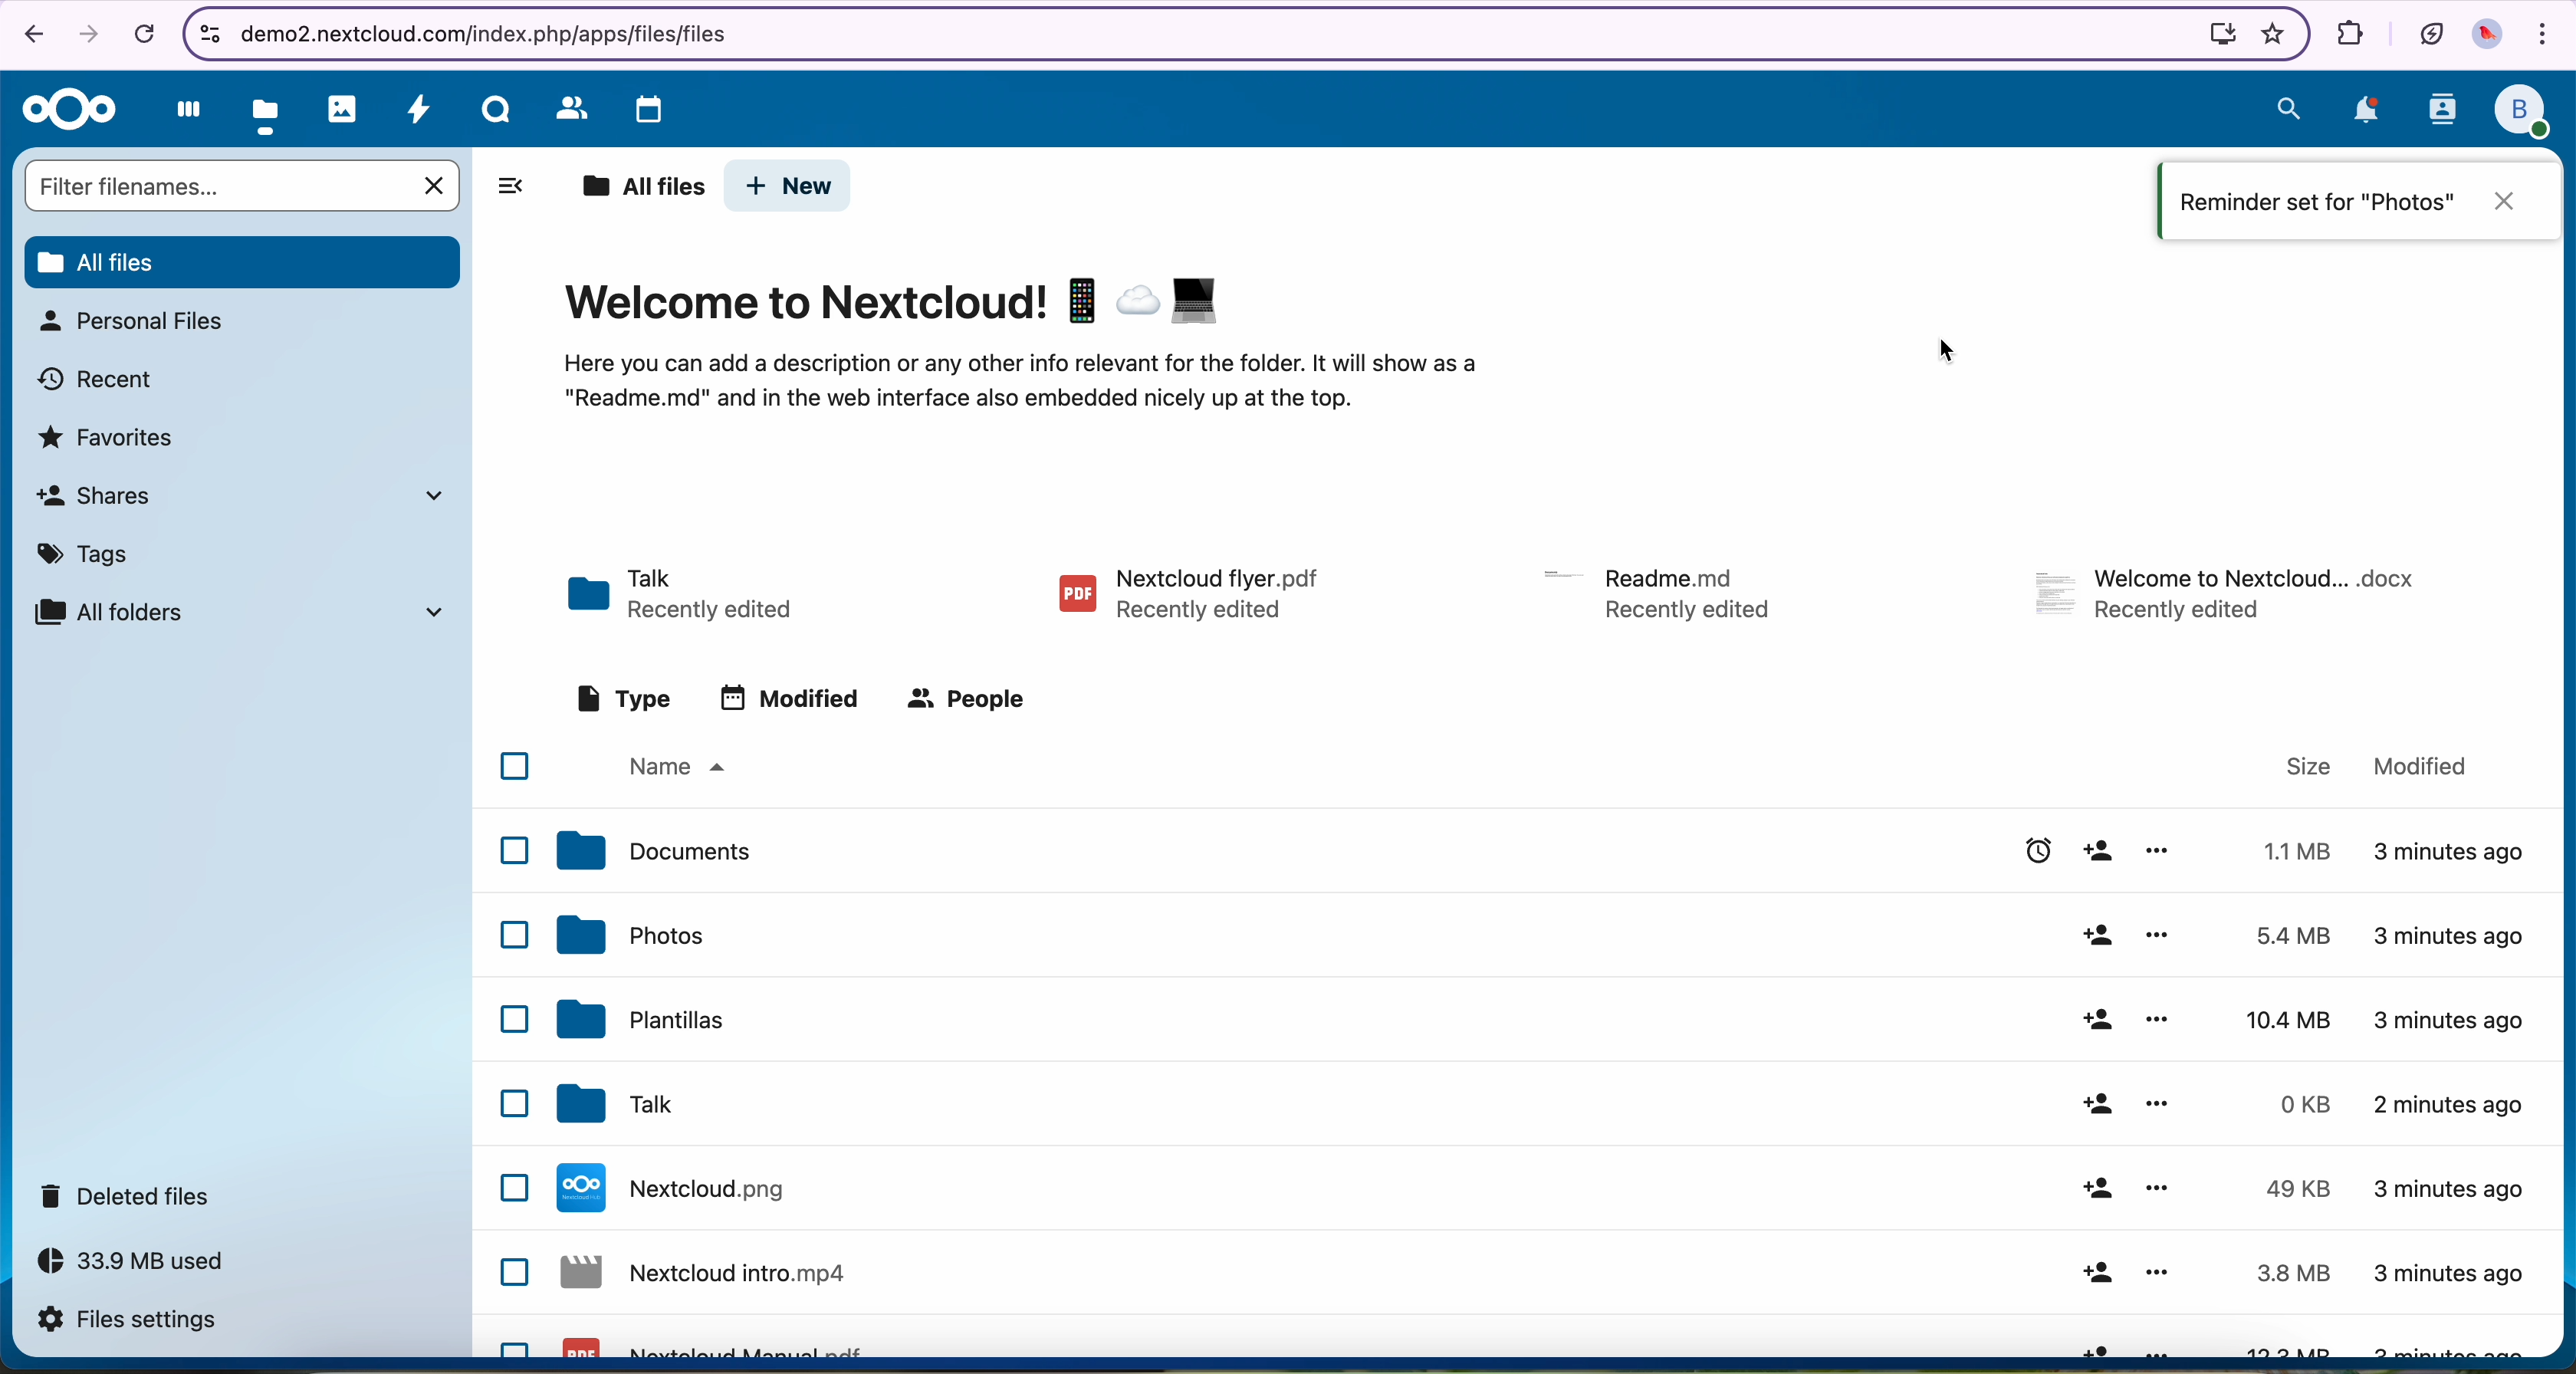  Describe the element at coordinates (1027, 385) in the screenshot. I see `description of the page` at that location.